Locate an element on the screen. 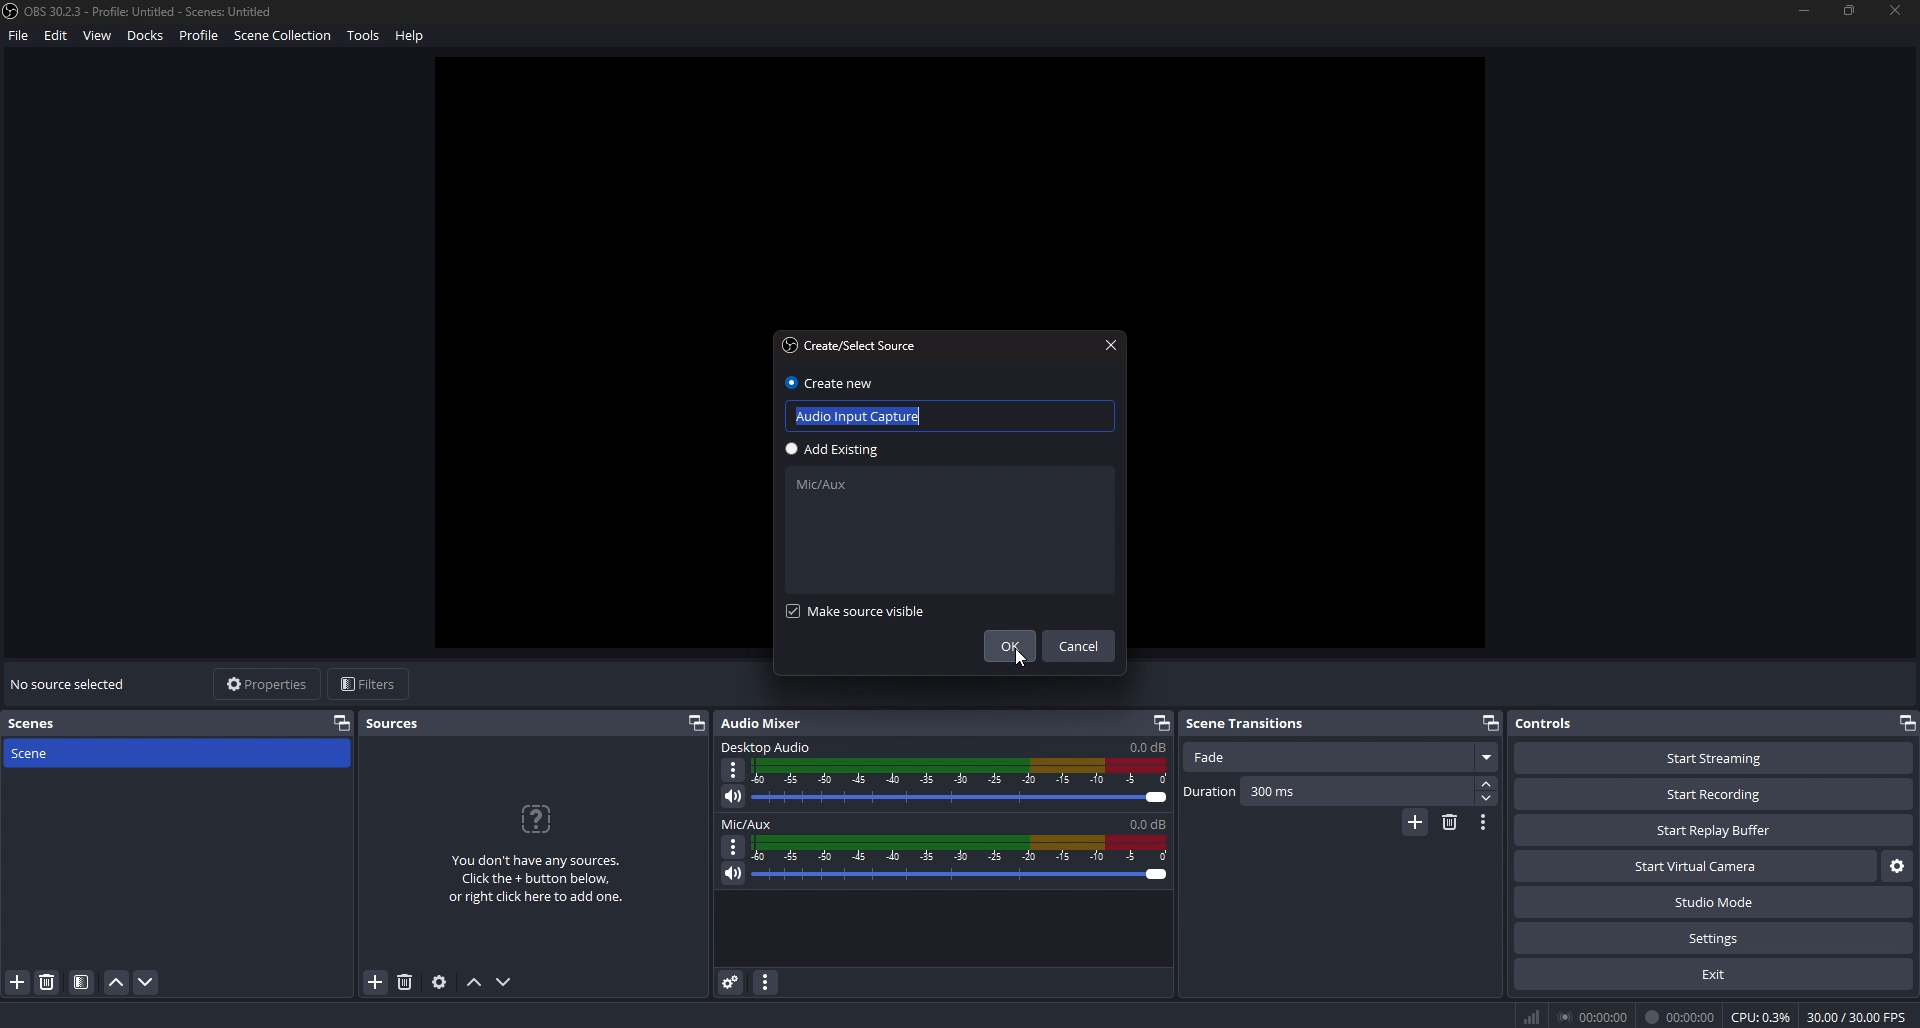 Image resolution: width=1920 pixels, height=1028 pixels. volume adjust is located at coordinates (960, 862).